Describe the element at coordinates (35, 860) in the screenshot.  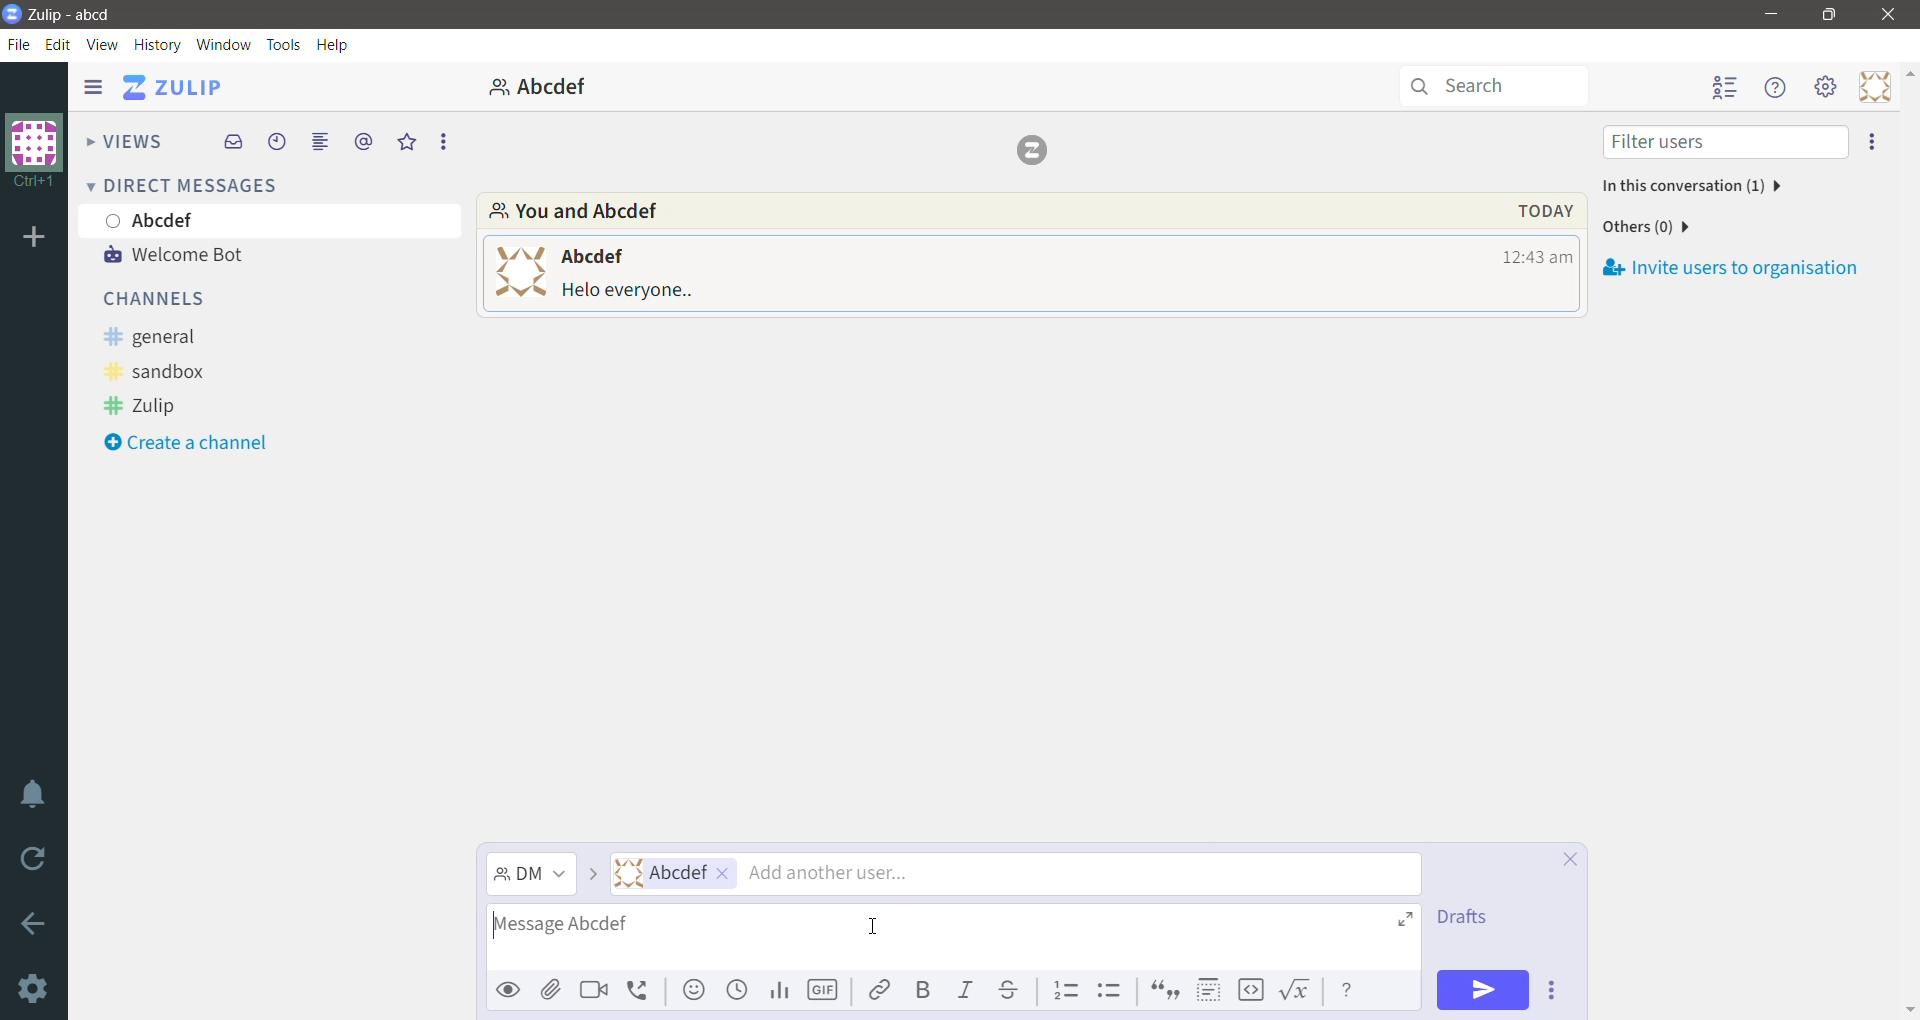
I see `Reload` at that location.